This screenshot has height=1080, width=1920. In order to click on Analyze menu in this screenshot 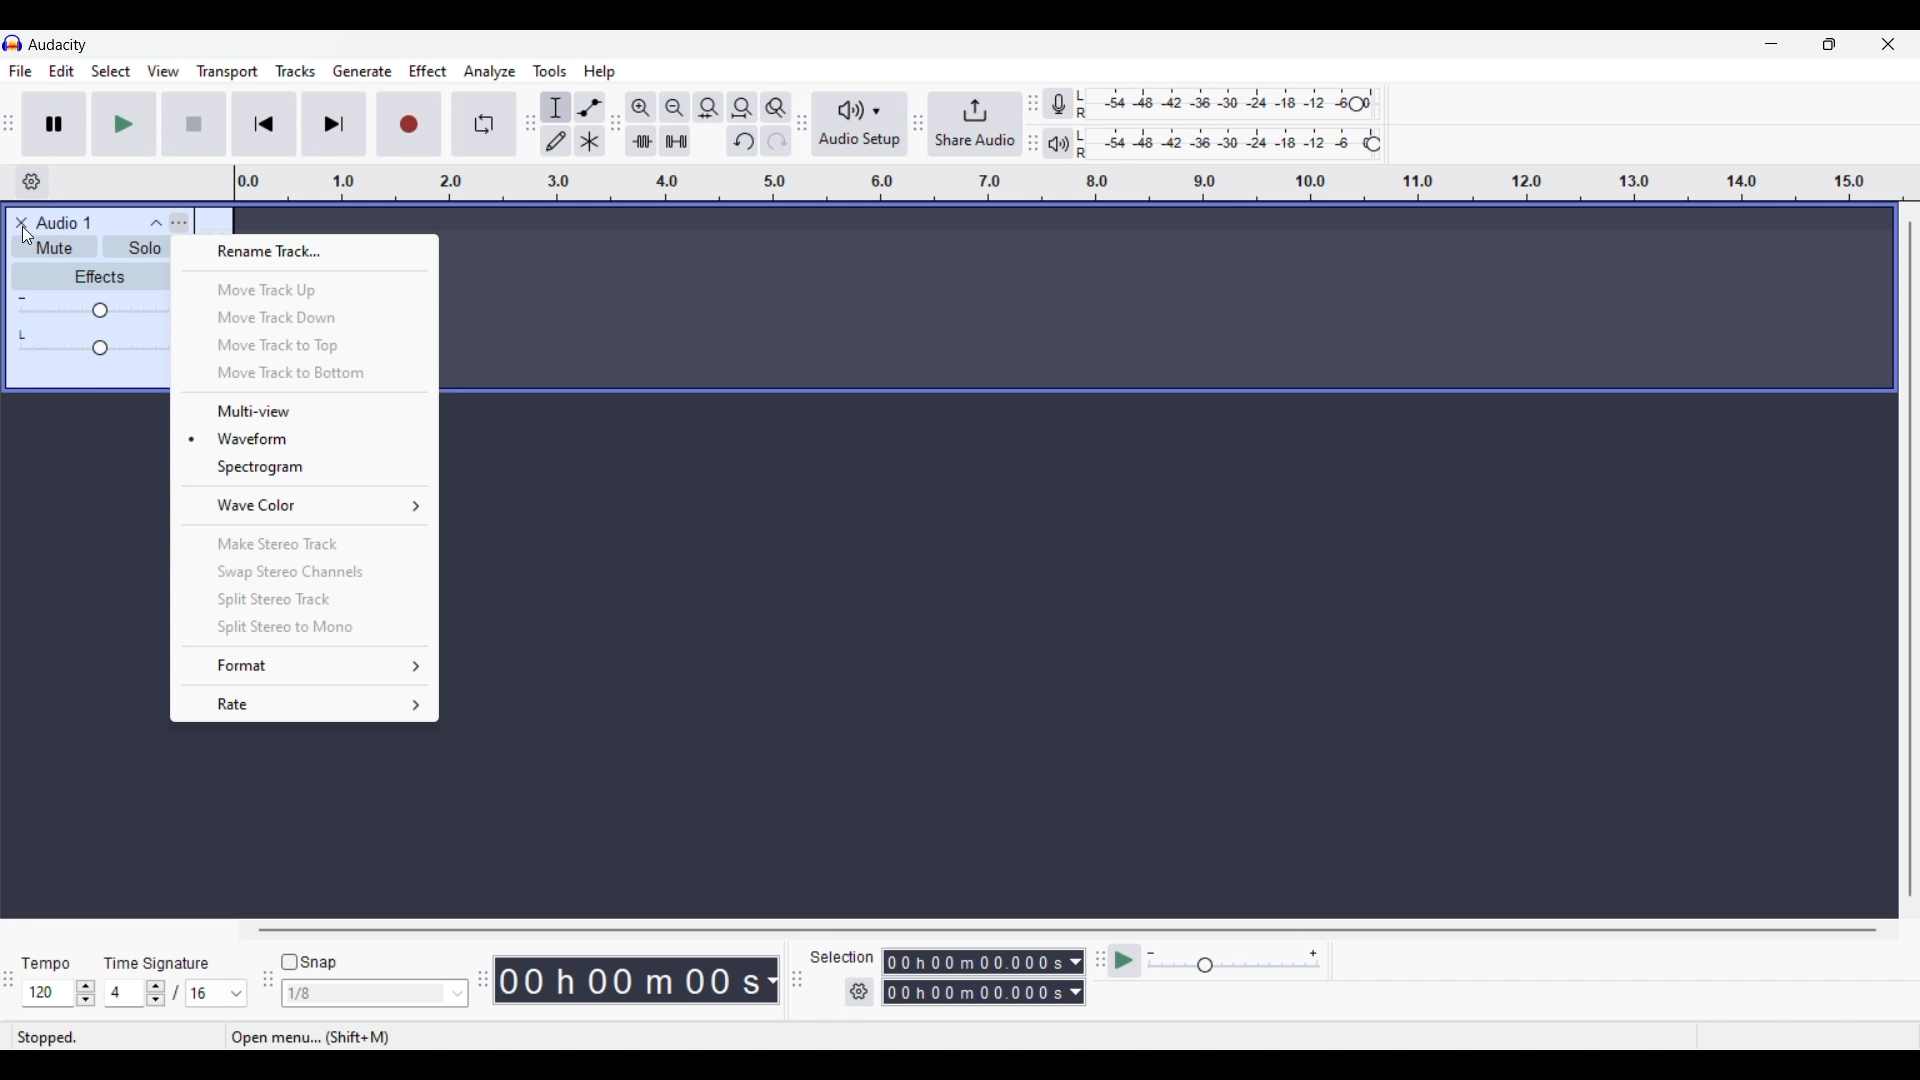, I will do `click(490, 71)`.